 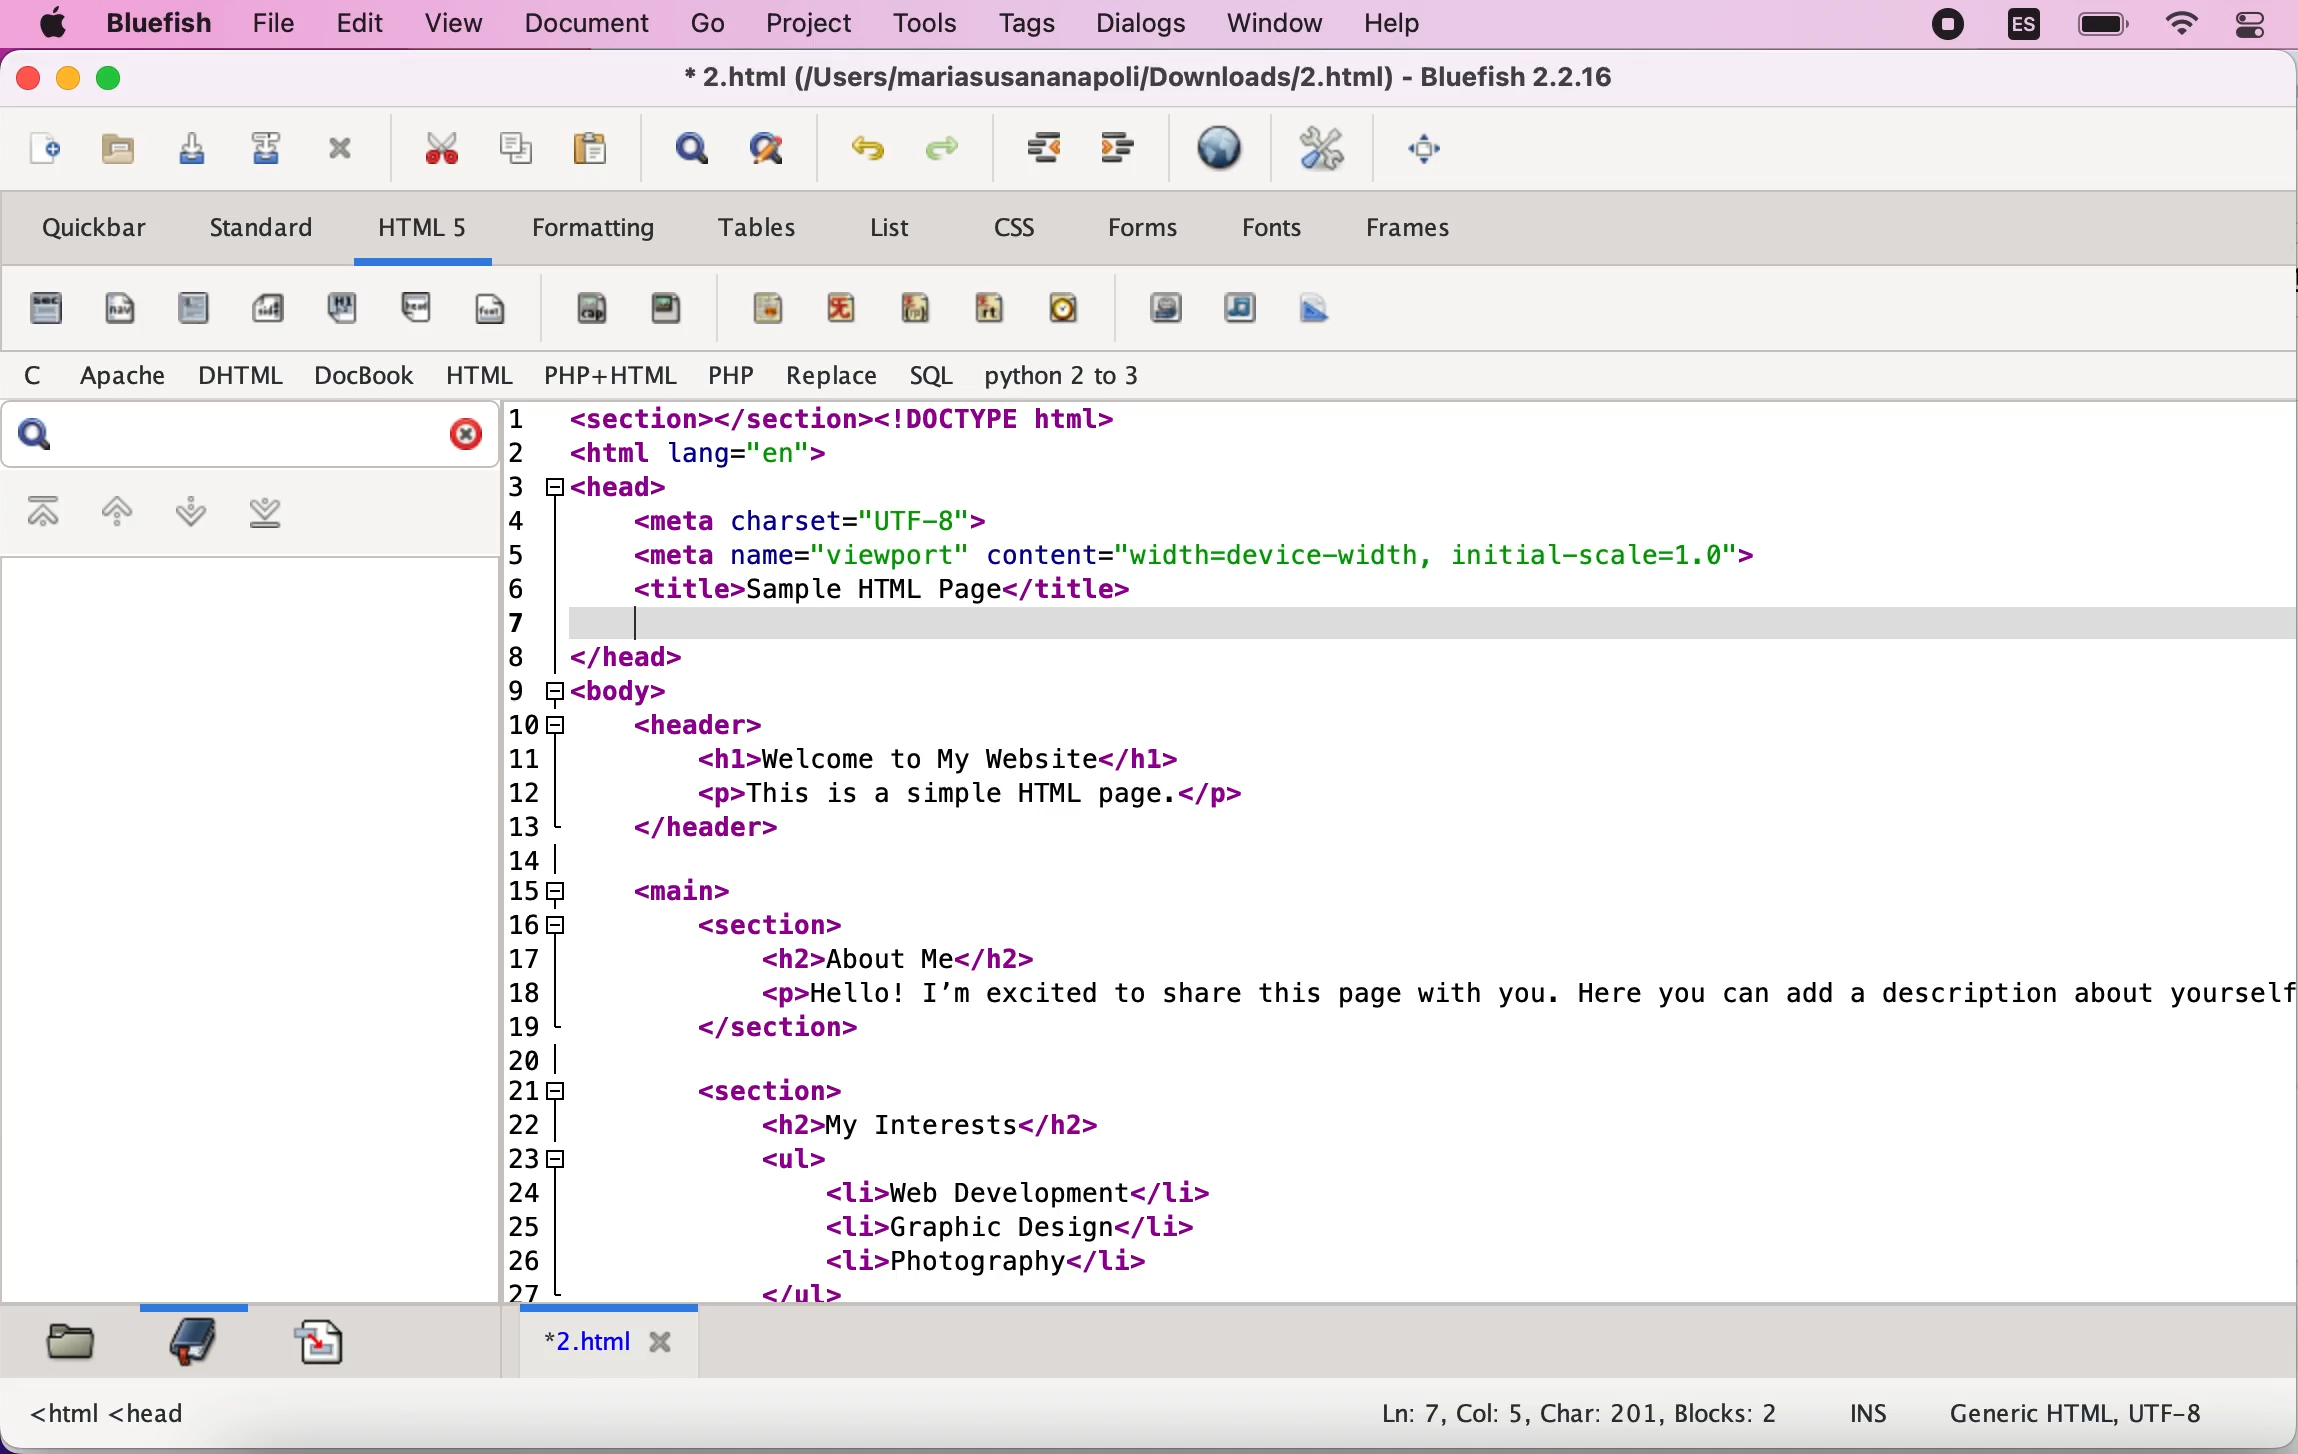 I want to click on apache, so click(x=128, y=373).